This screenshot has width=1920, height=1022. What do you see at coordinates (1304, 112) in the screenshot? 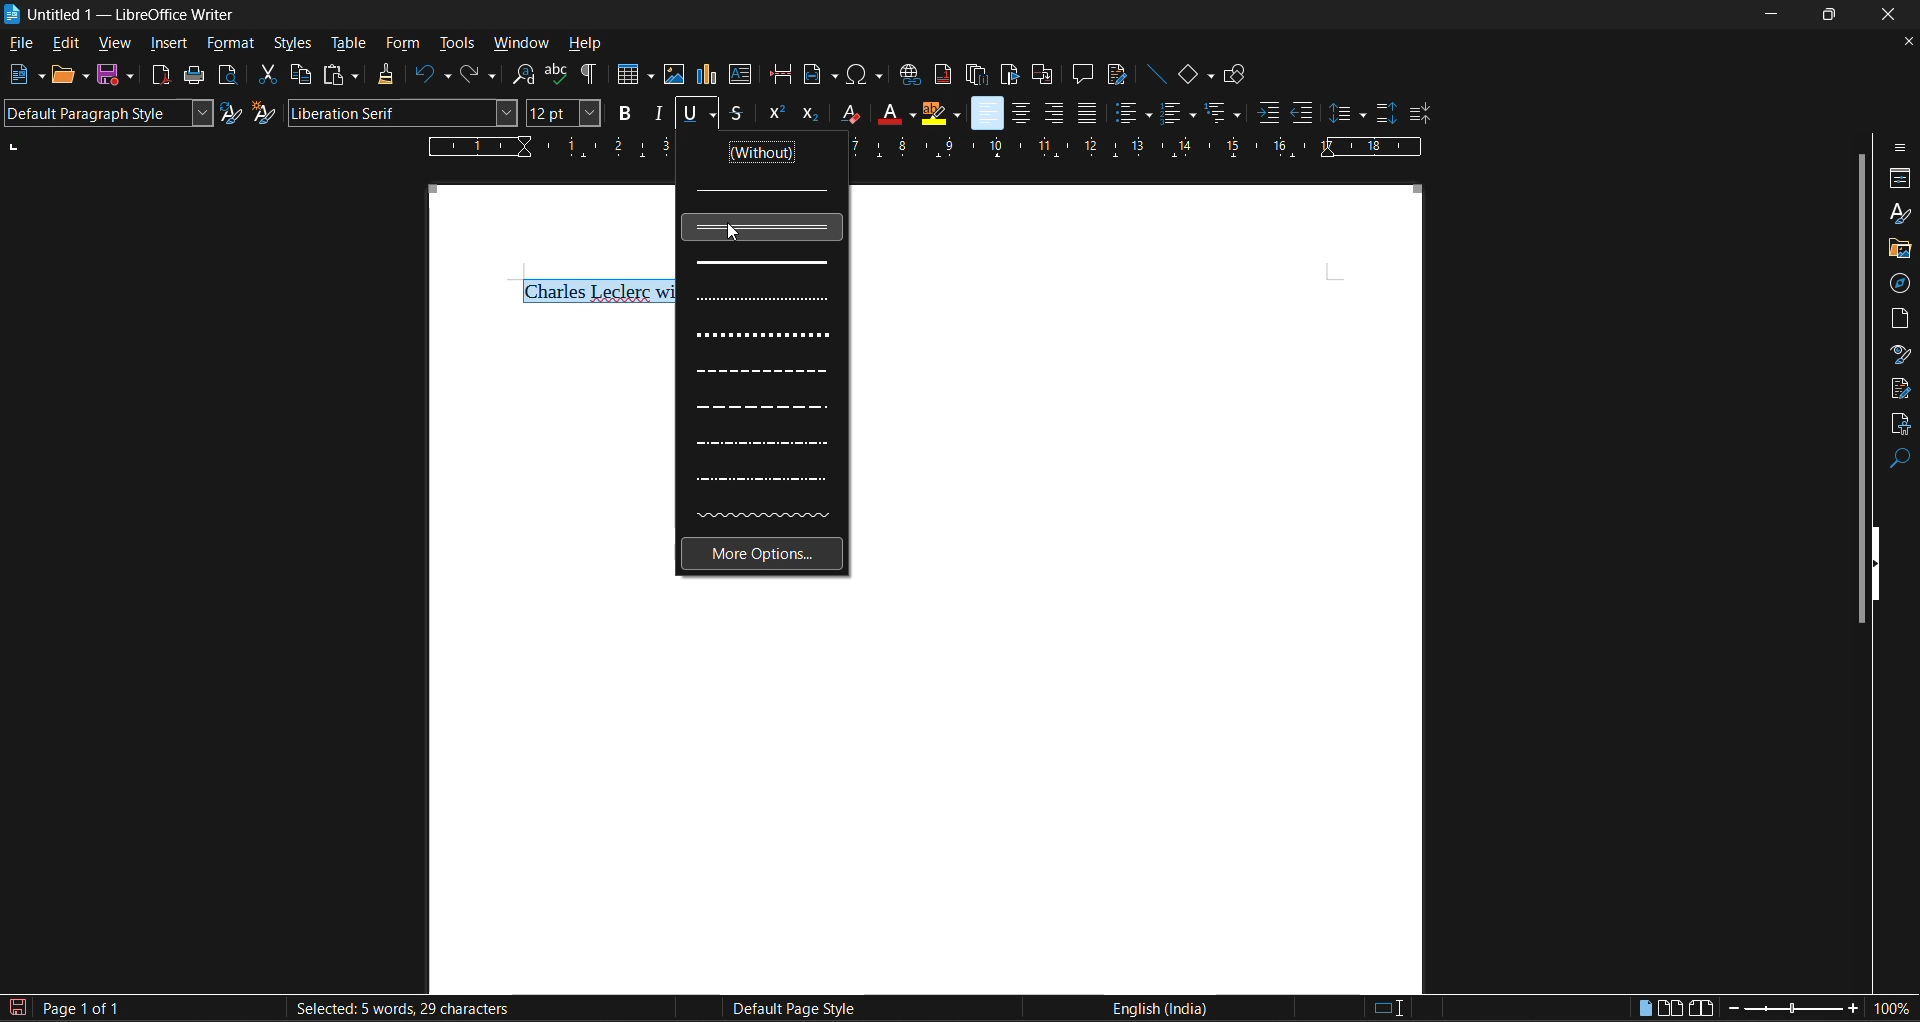
I see `decrease indent` at bounding box center [1304, 112].